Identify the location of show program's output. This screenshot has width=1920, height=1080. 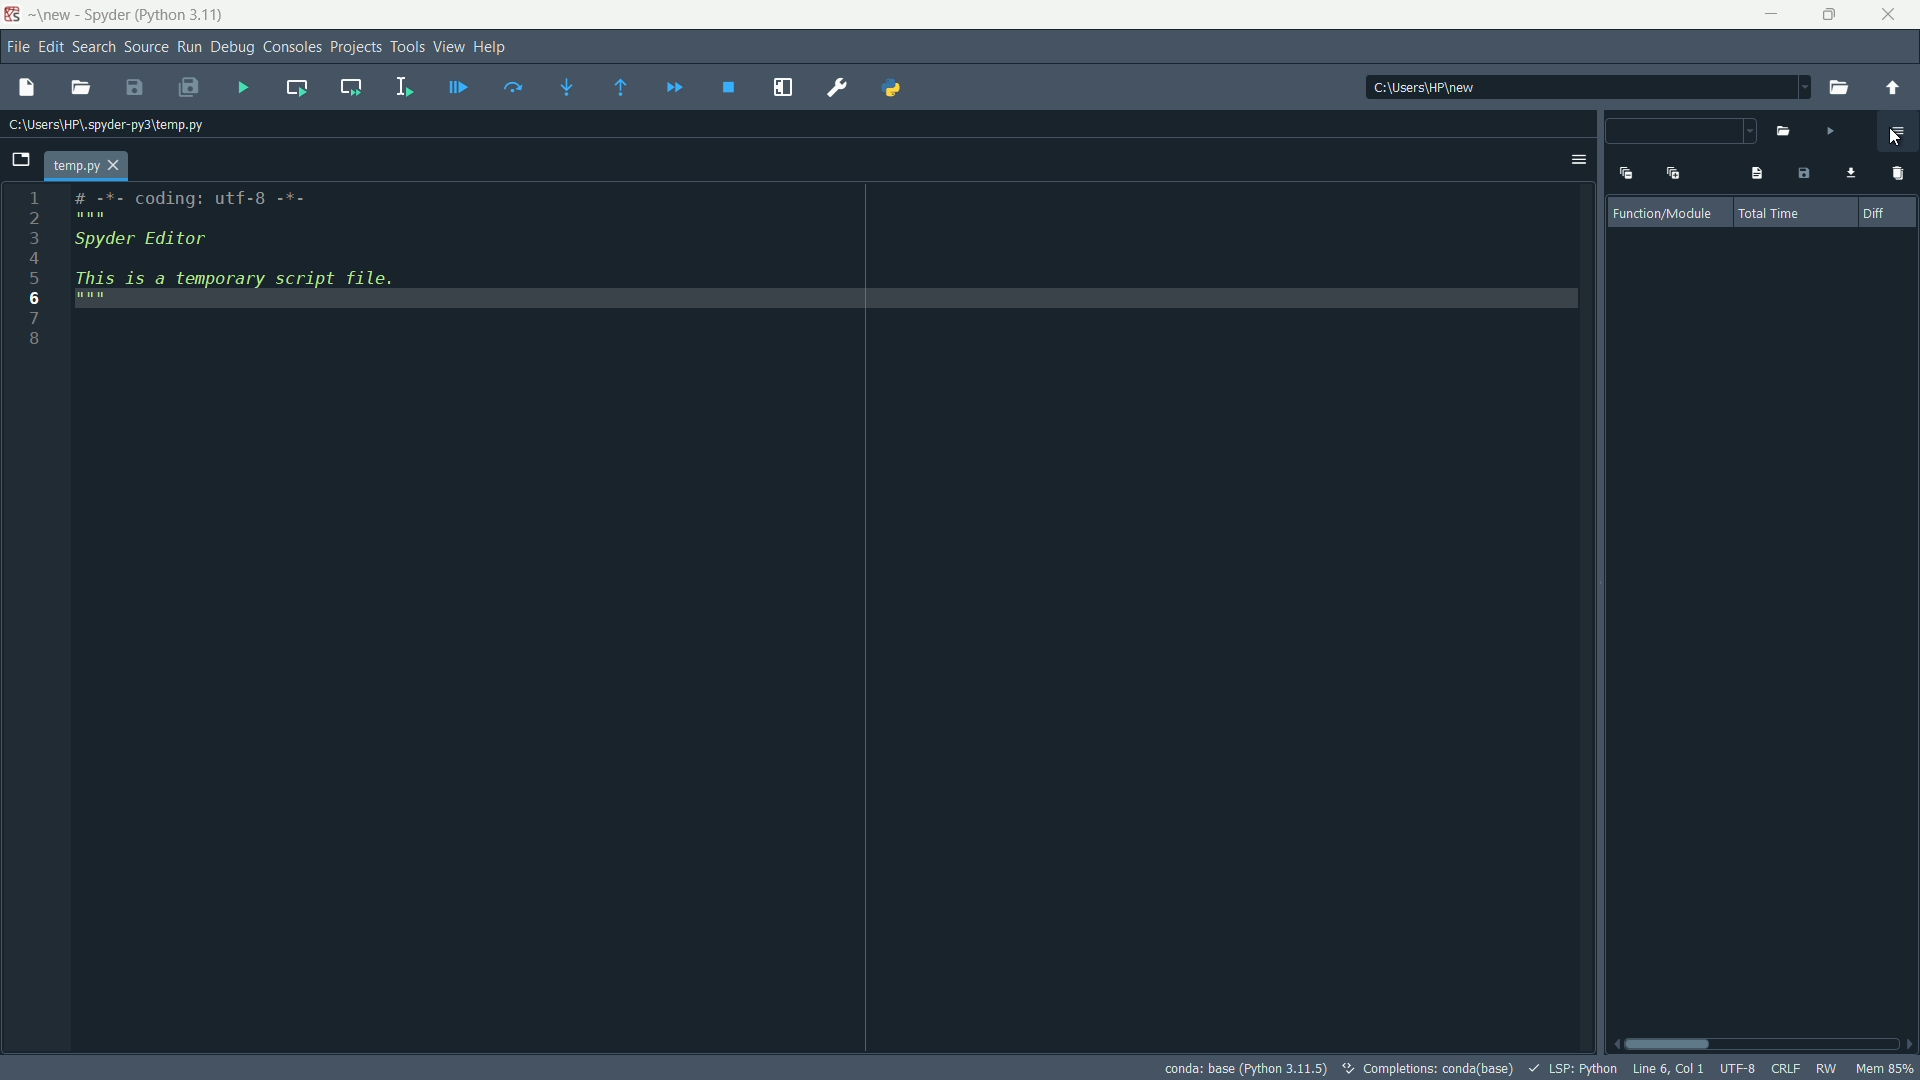
(1754, 174).